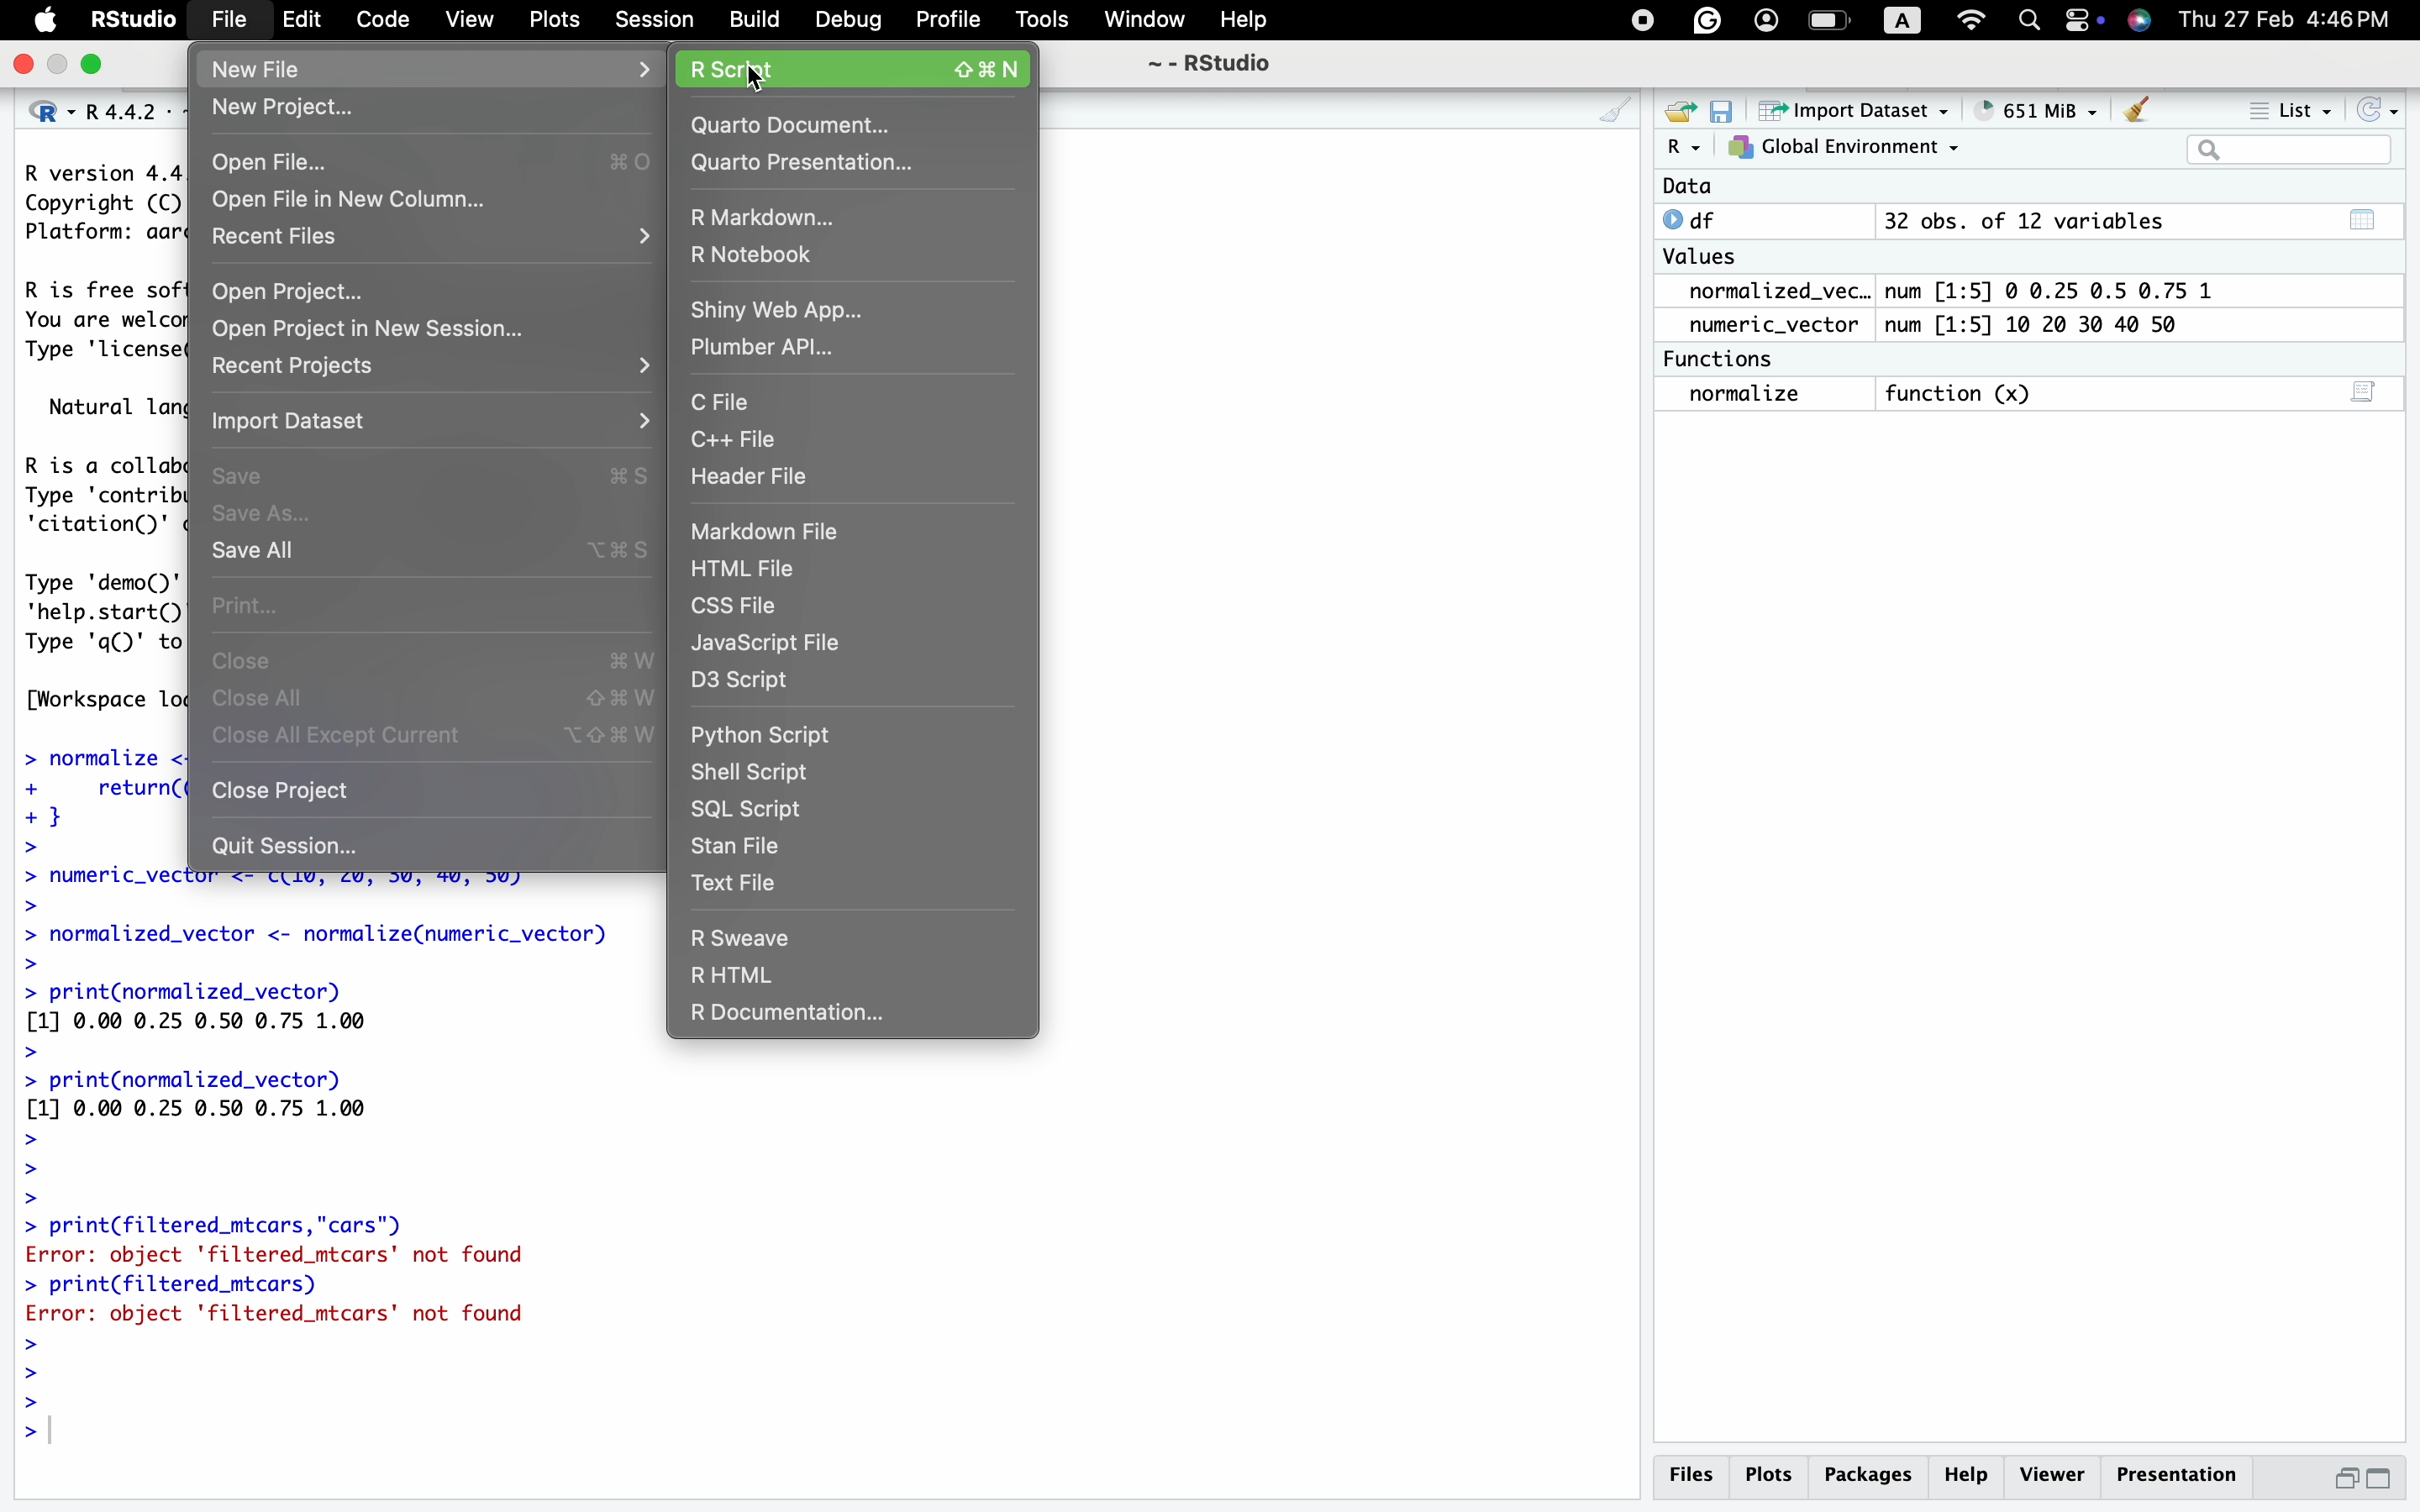 The width and height of the screenshot is (2420, 1512). Describe the element at coordinates (293, 792) in the screenshot. I see `Close Project` at that location.